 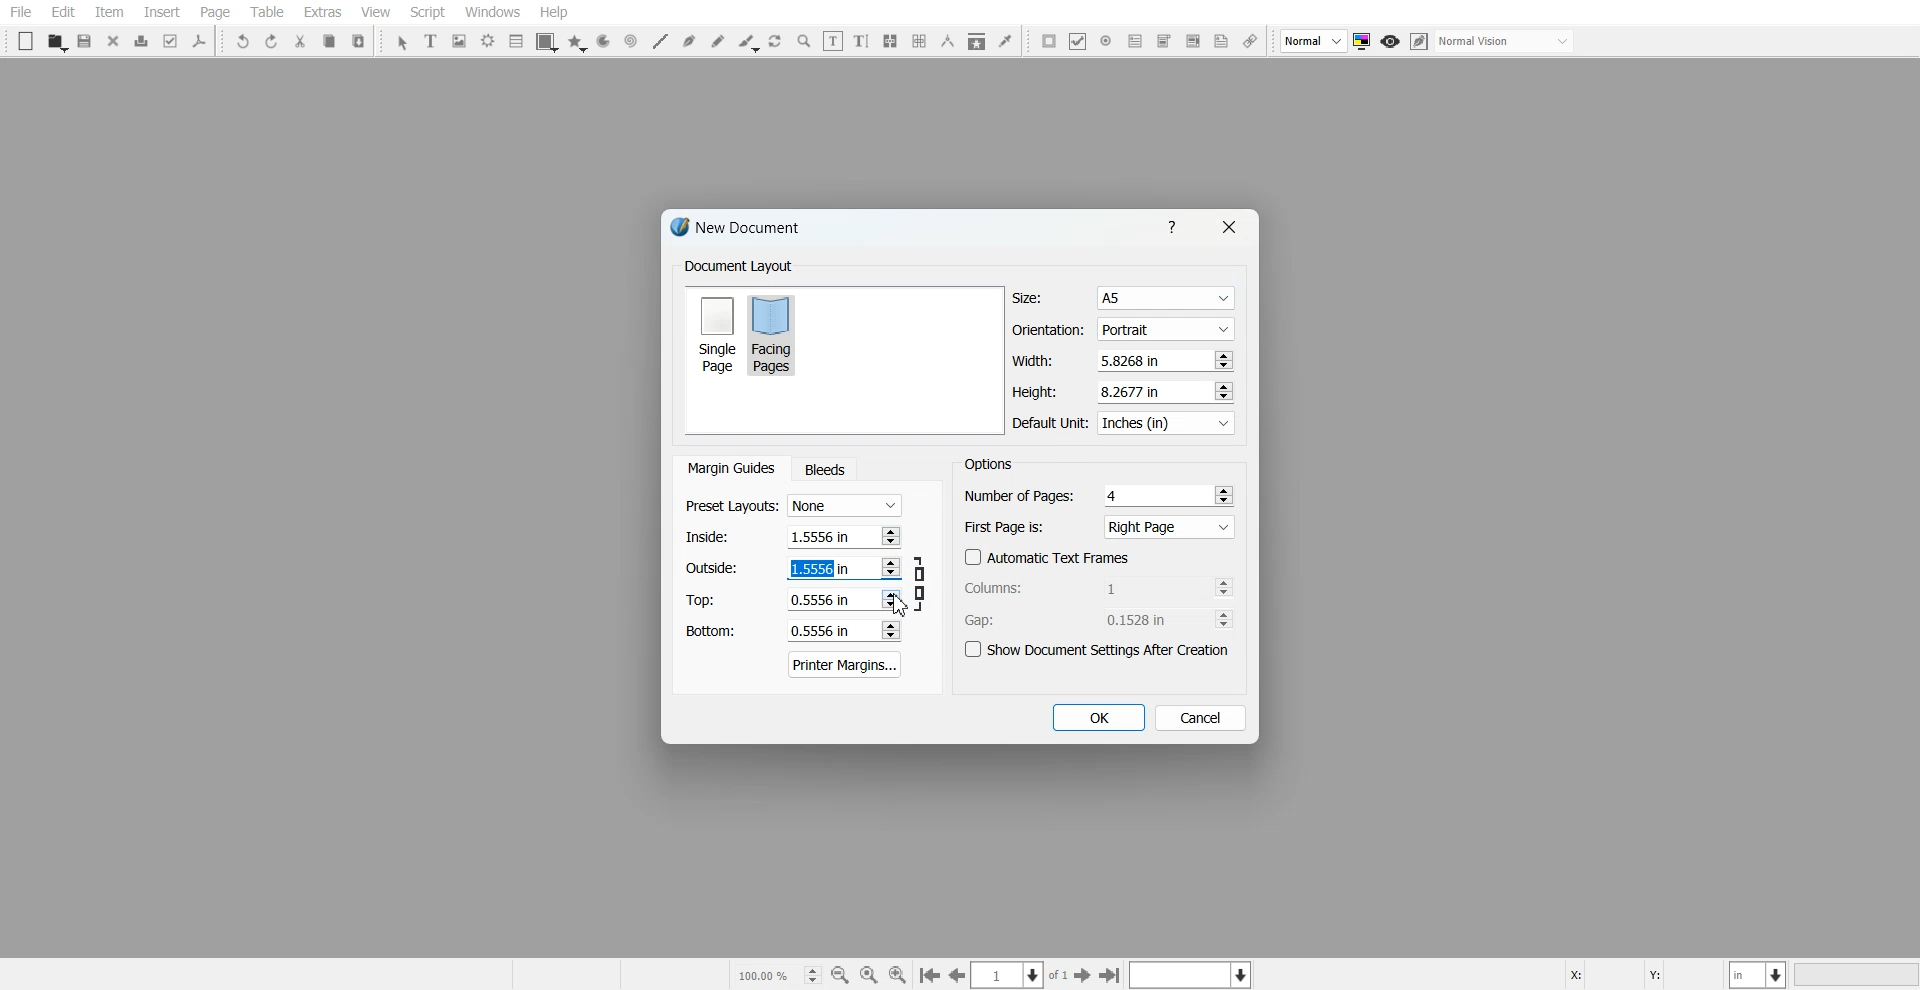 I want to click on Default Unit in Inches, so click(x=1125, y=424).